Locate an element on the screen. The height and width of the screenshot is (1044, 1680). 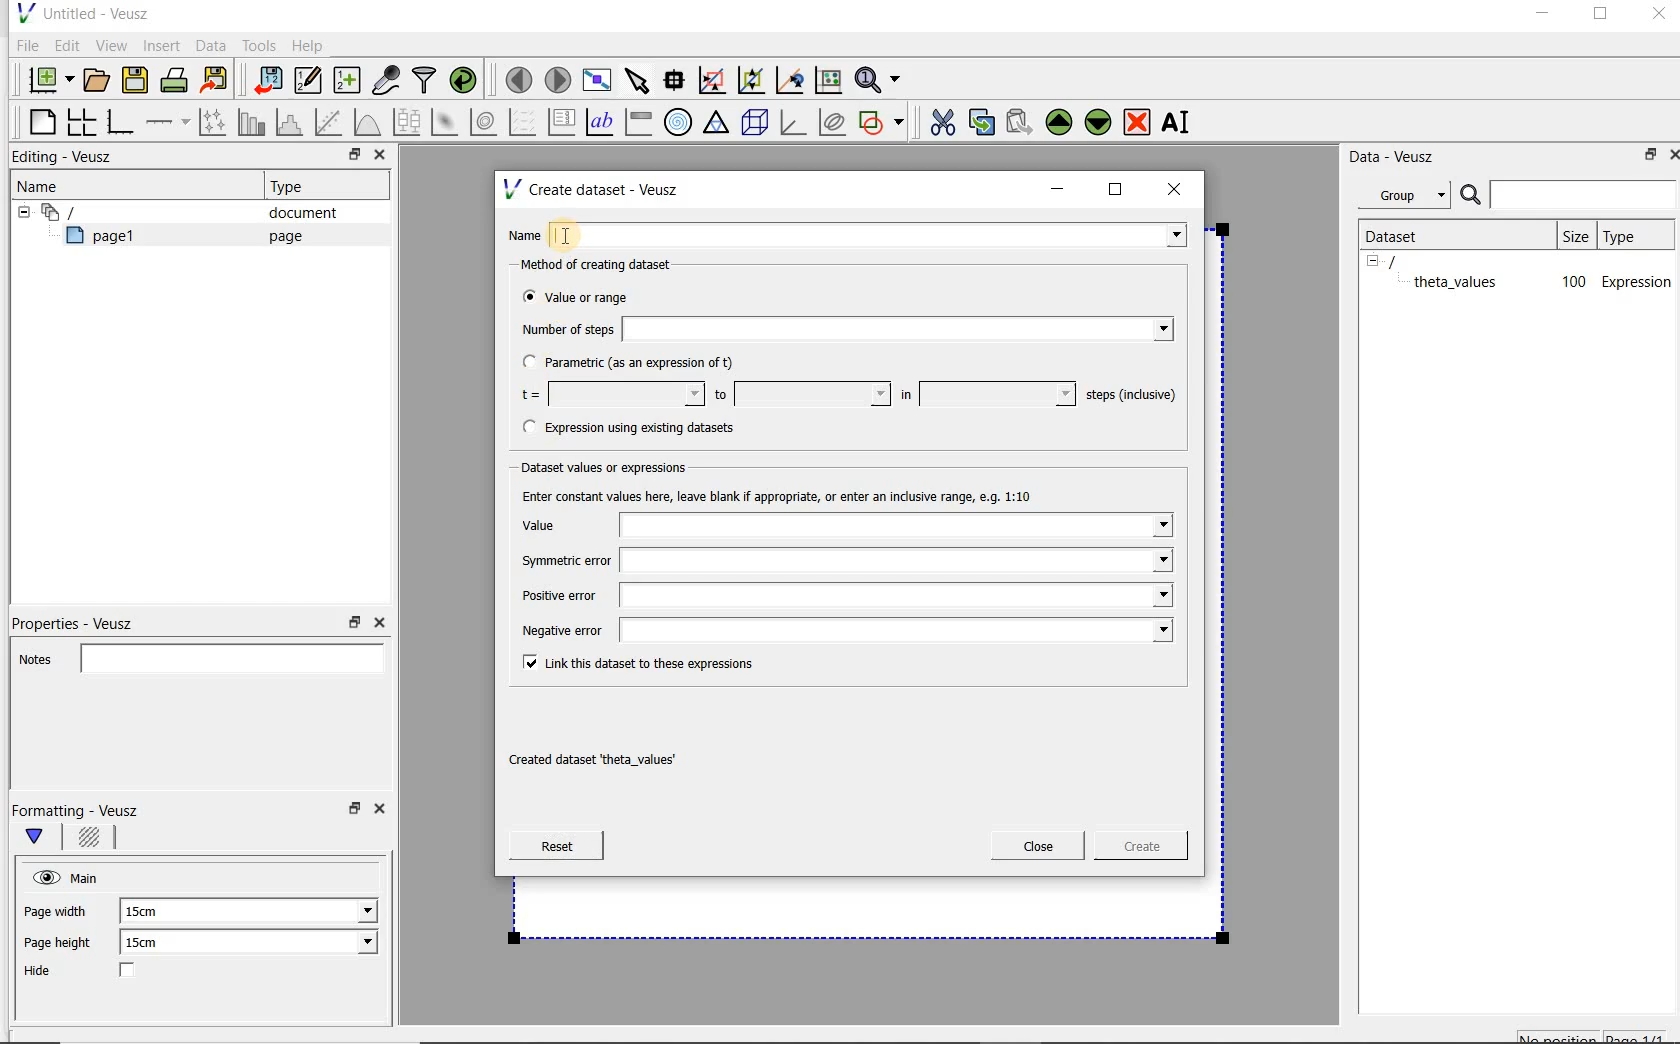
Fit a function to data is located at coordinates (331, 122).